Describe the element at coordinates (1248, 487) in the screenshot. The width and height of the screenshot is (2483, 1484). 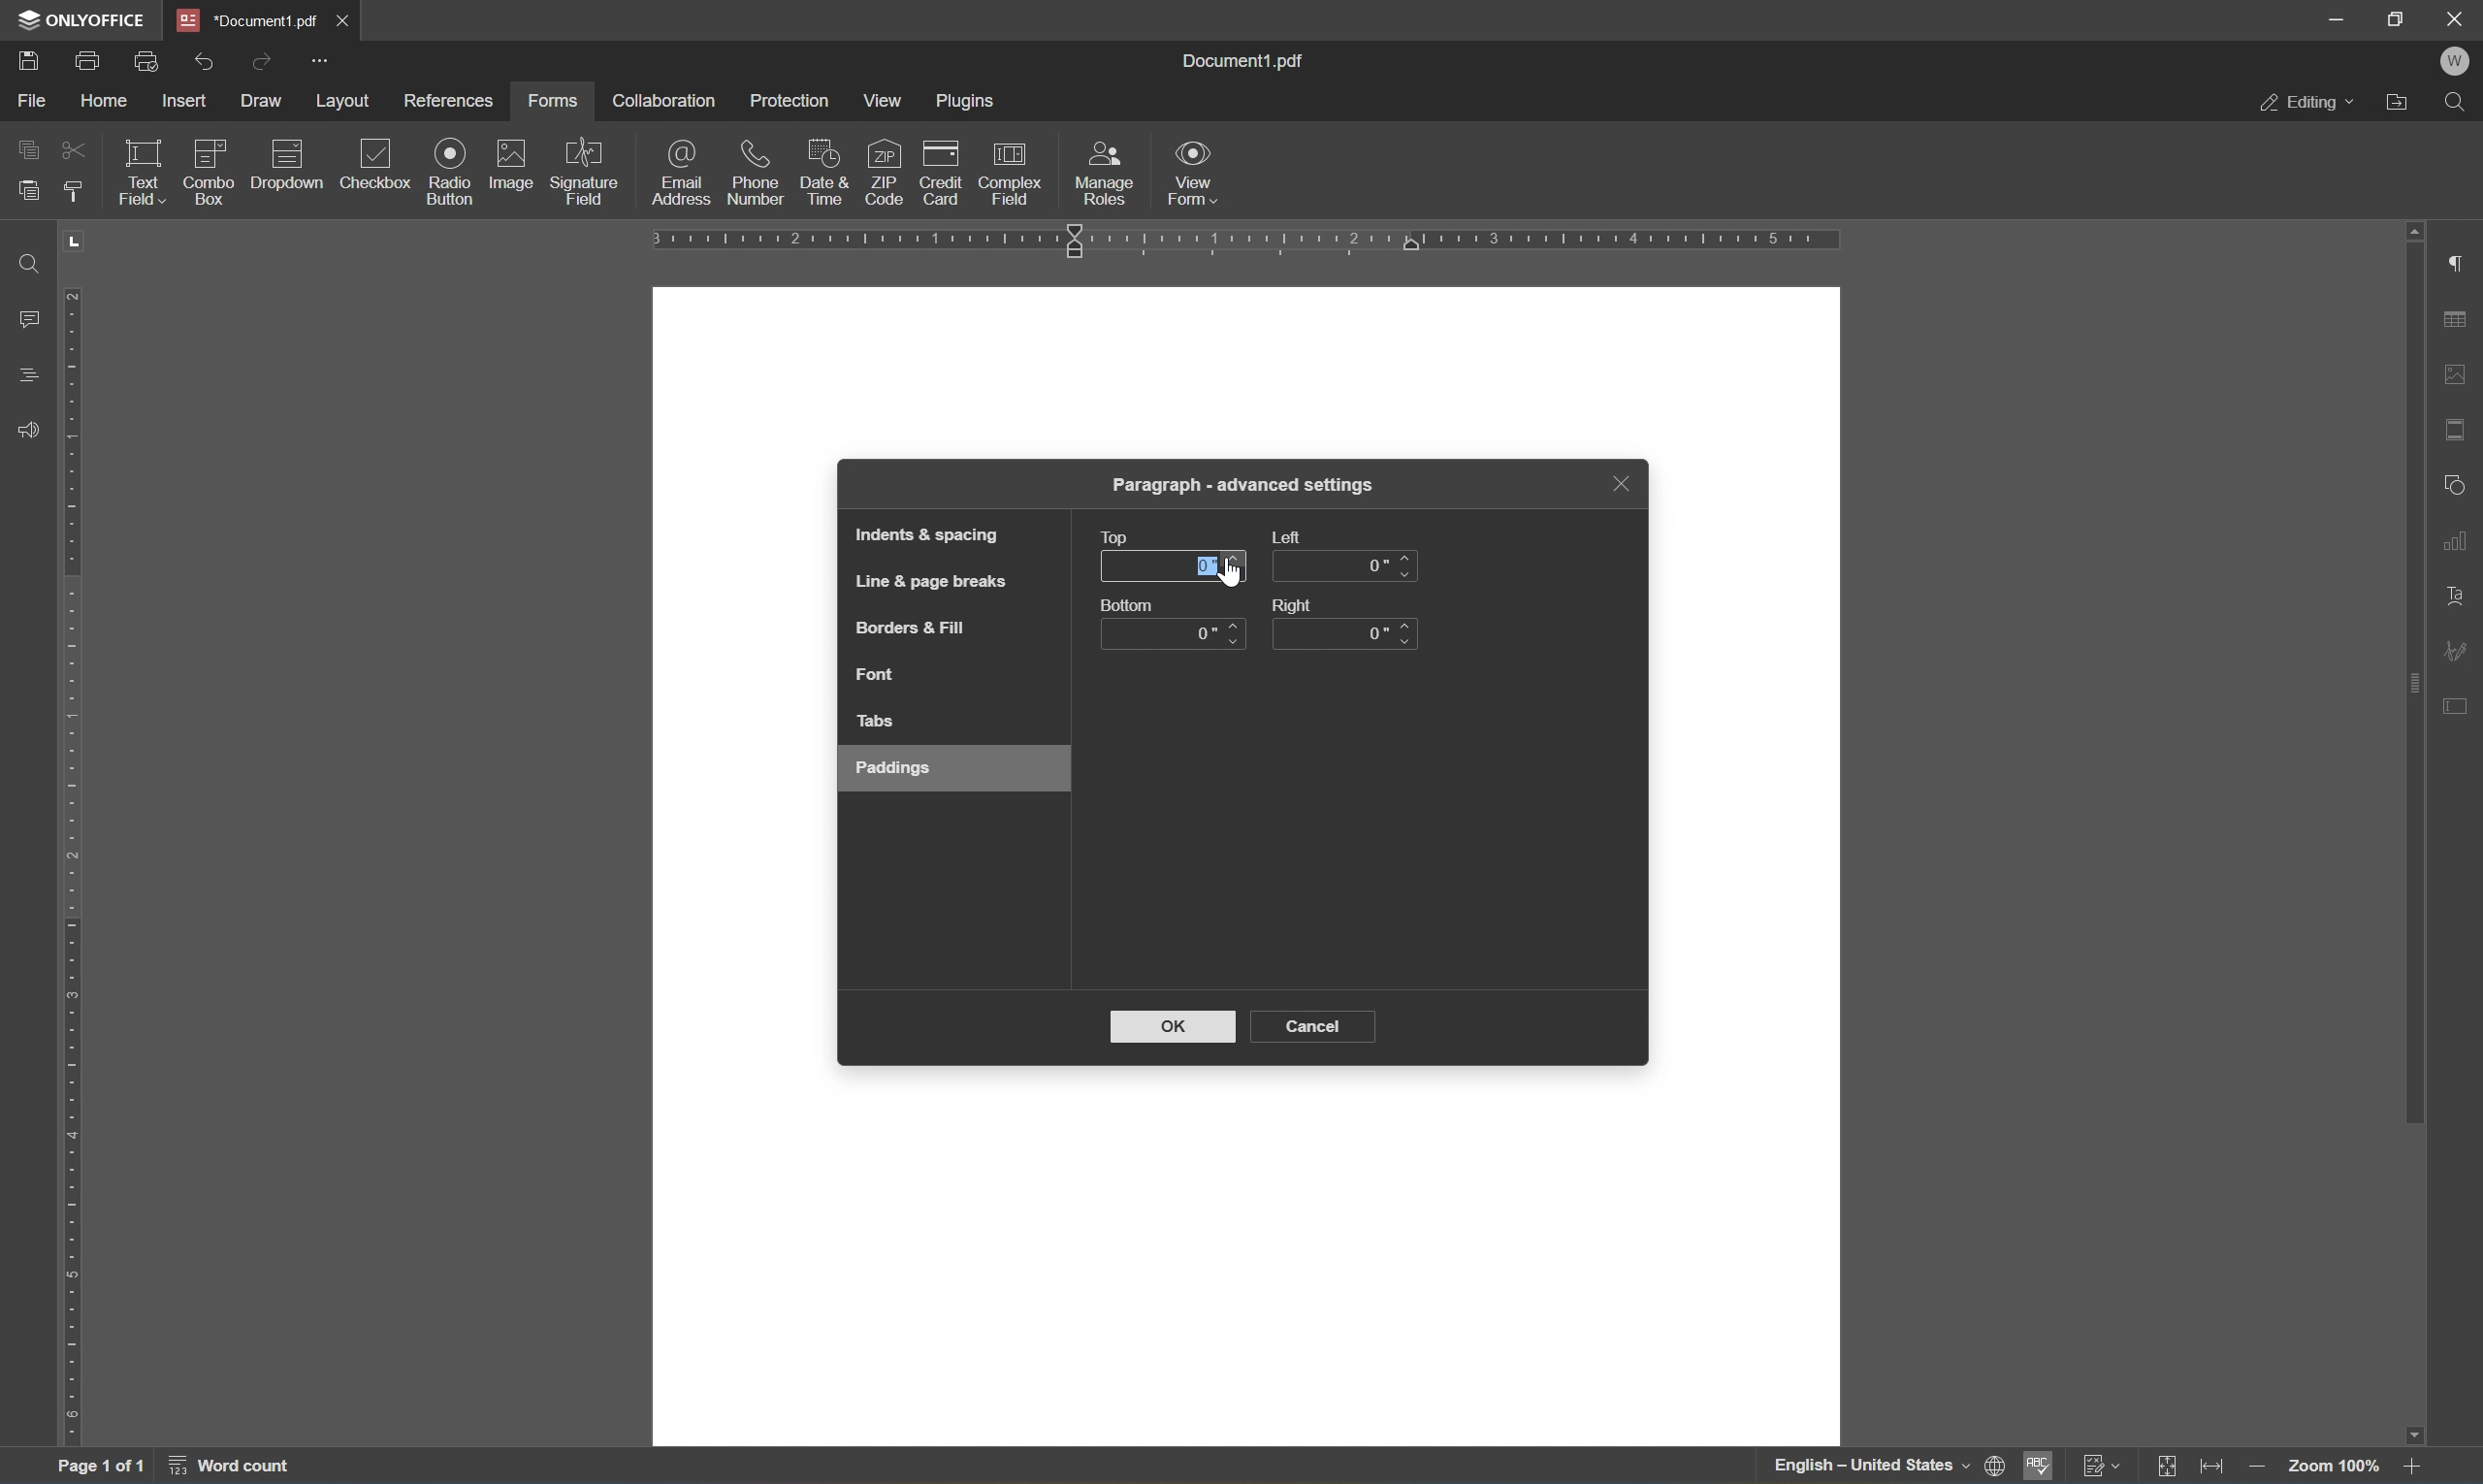
I see `paragraph - advanced settings` at that location.